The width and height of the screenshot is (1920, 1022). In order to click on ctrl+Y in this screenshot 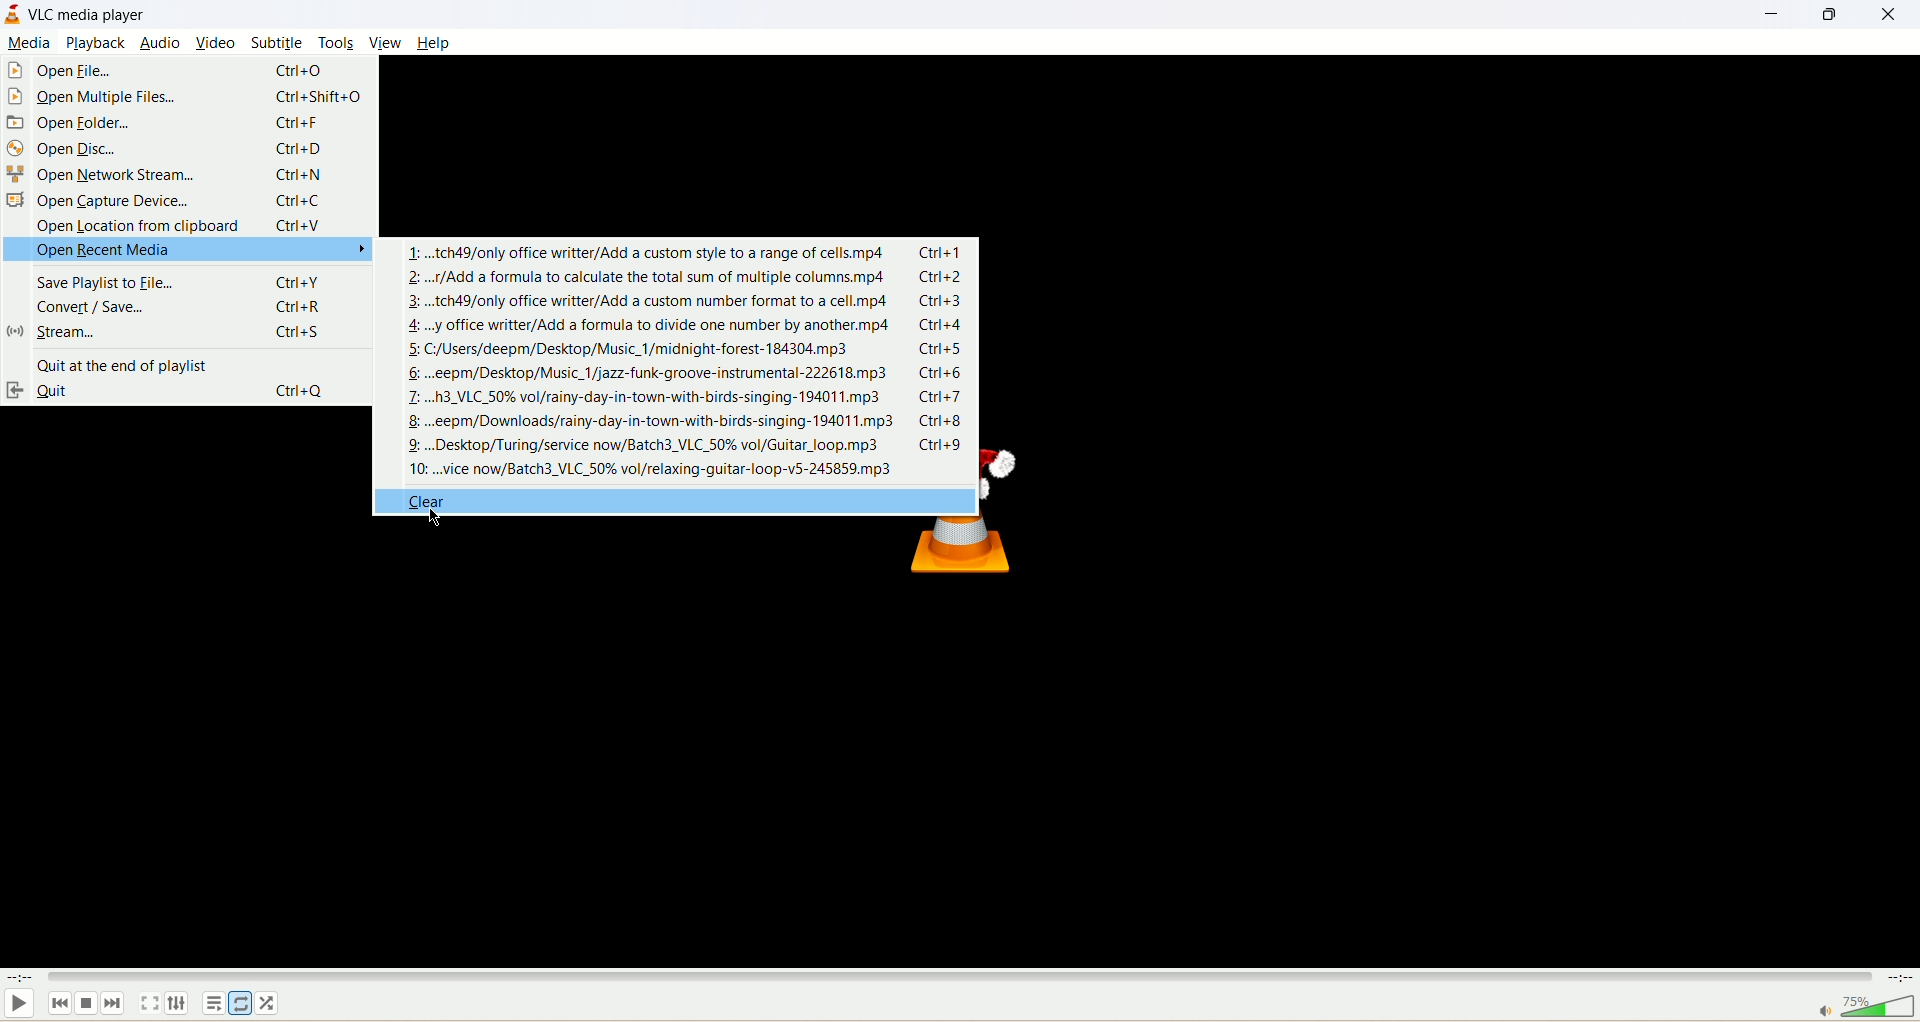, I will do `click(298, 283)`.